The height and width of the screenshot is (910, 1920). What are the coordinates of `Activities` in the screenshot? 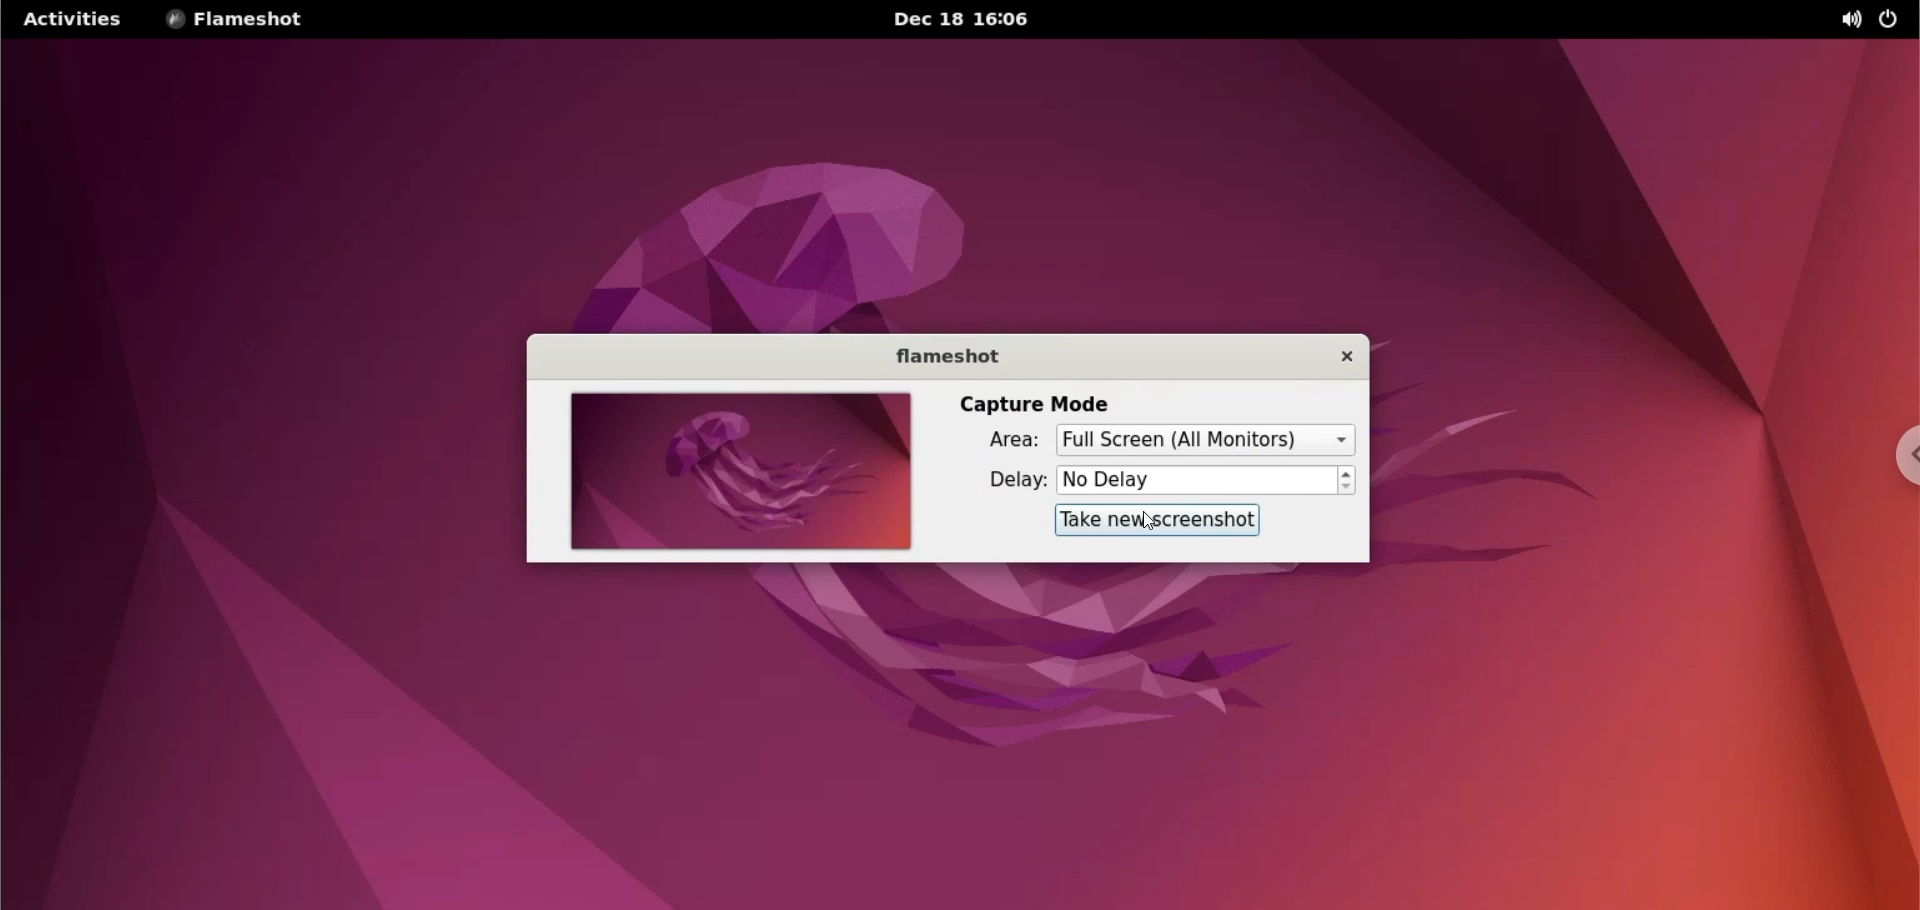 It's located at (69, 19).